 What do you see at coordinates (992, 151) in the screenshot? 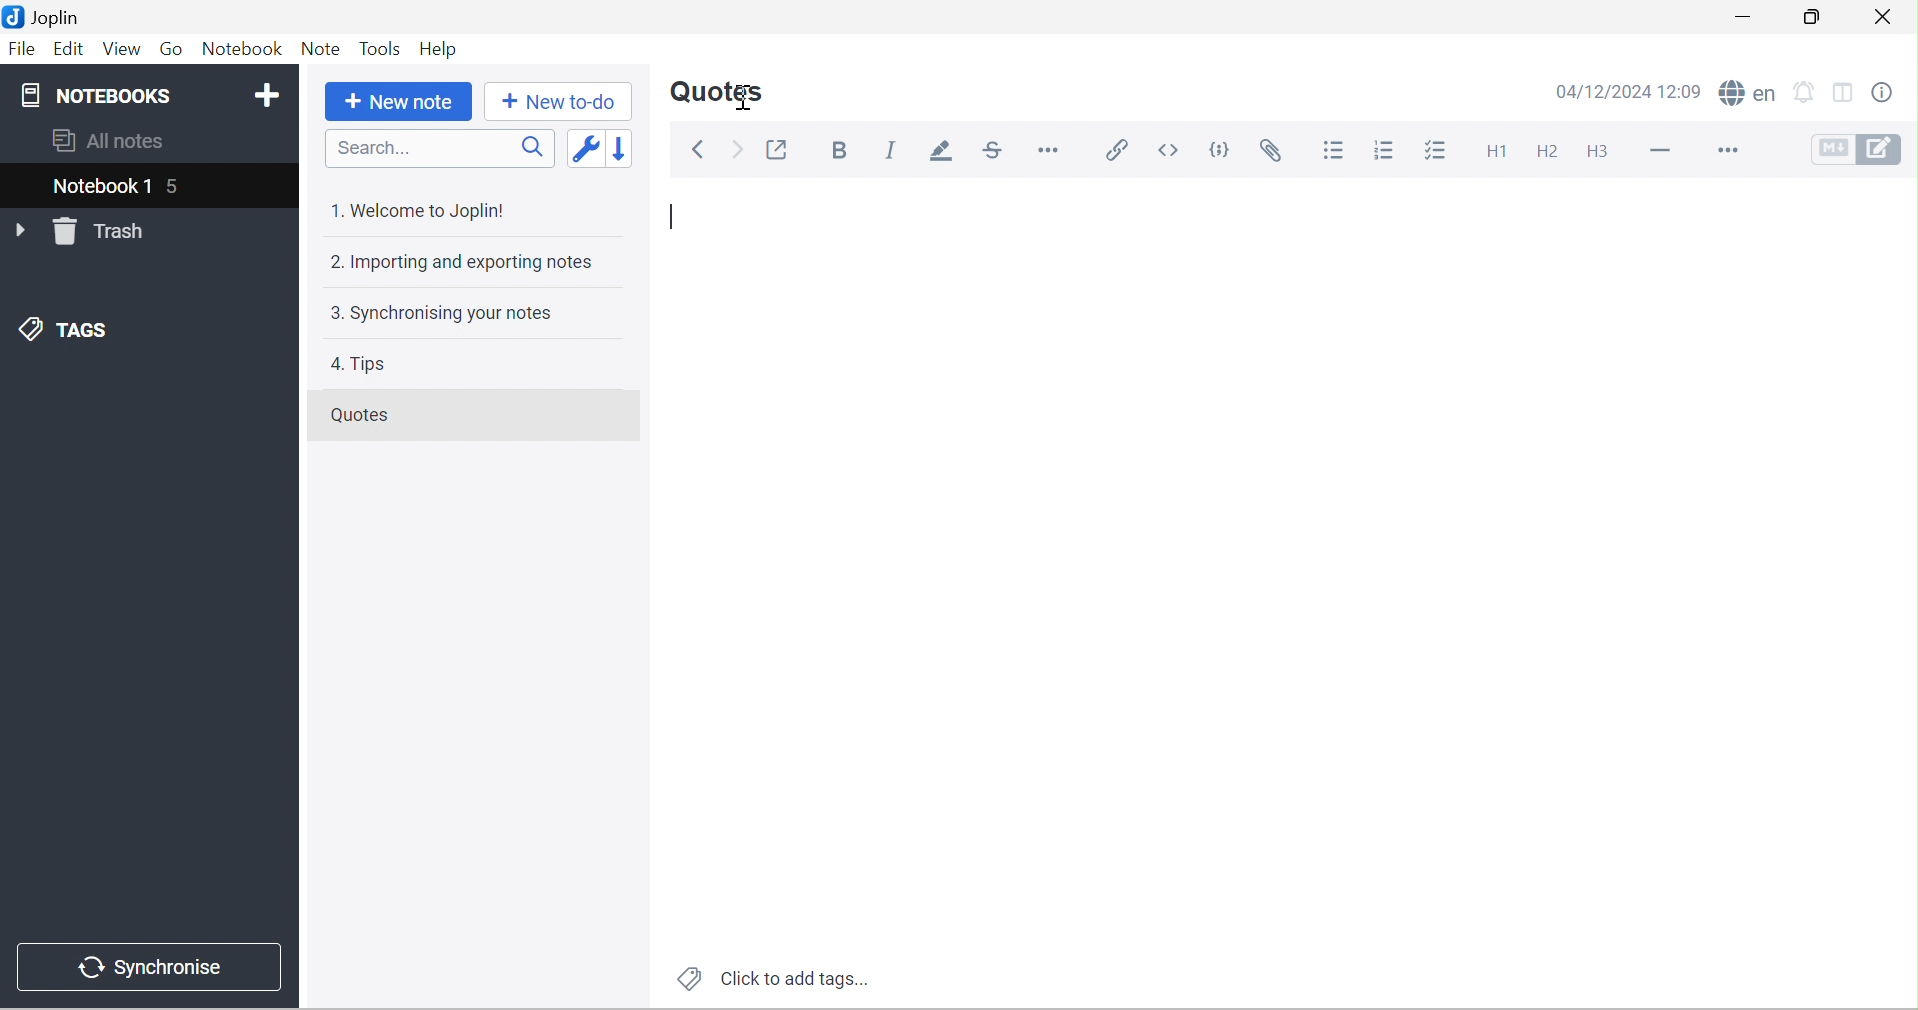
I see `Strikethrough` at bounding box center [992, 151].